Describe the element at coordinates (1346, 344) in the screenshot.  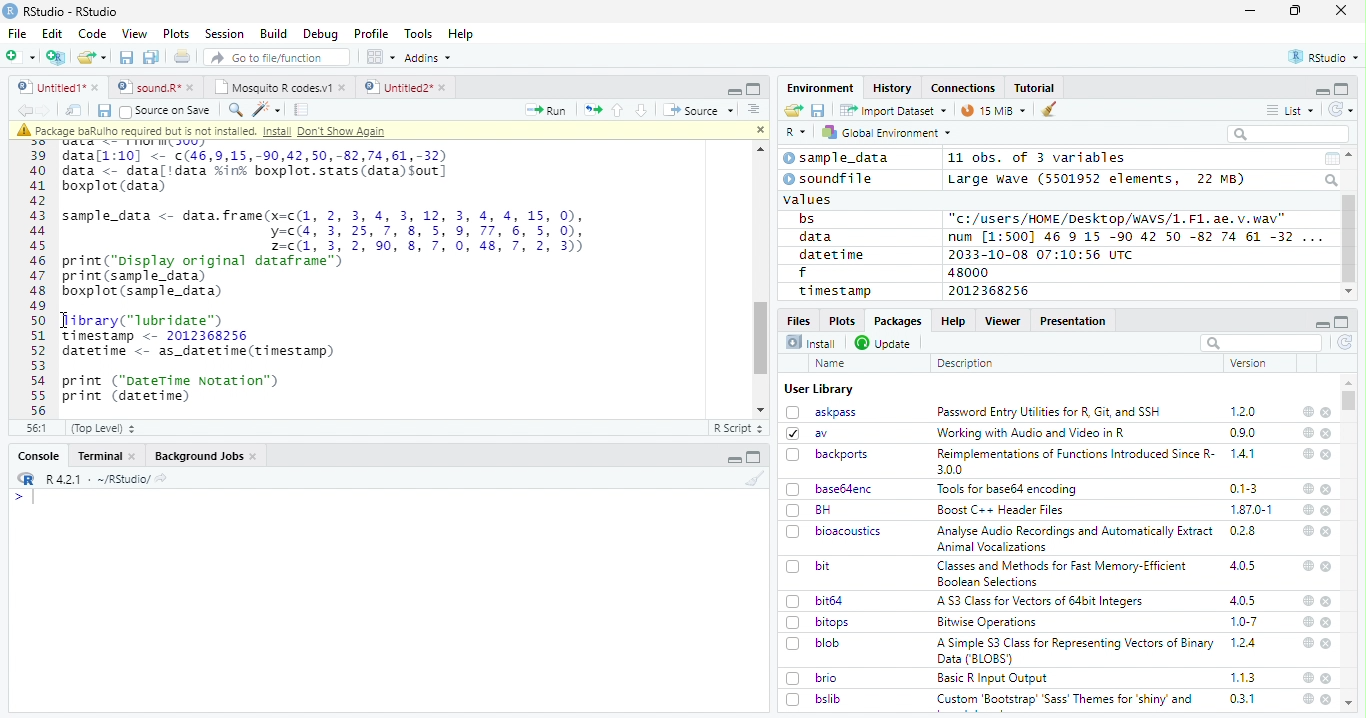
I see `Refresh` at that location.